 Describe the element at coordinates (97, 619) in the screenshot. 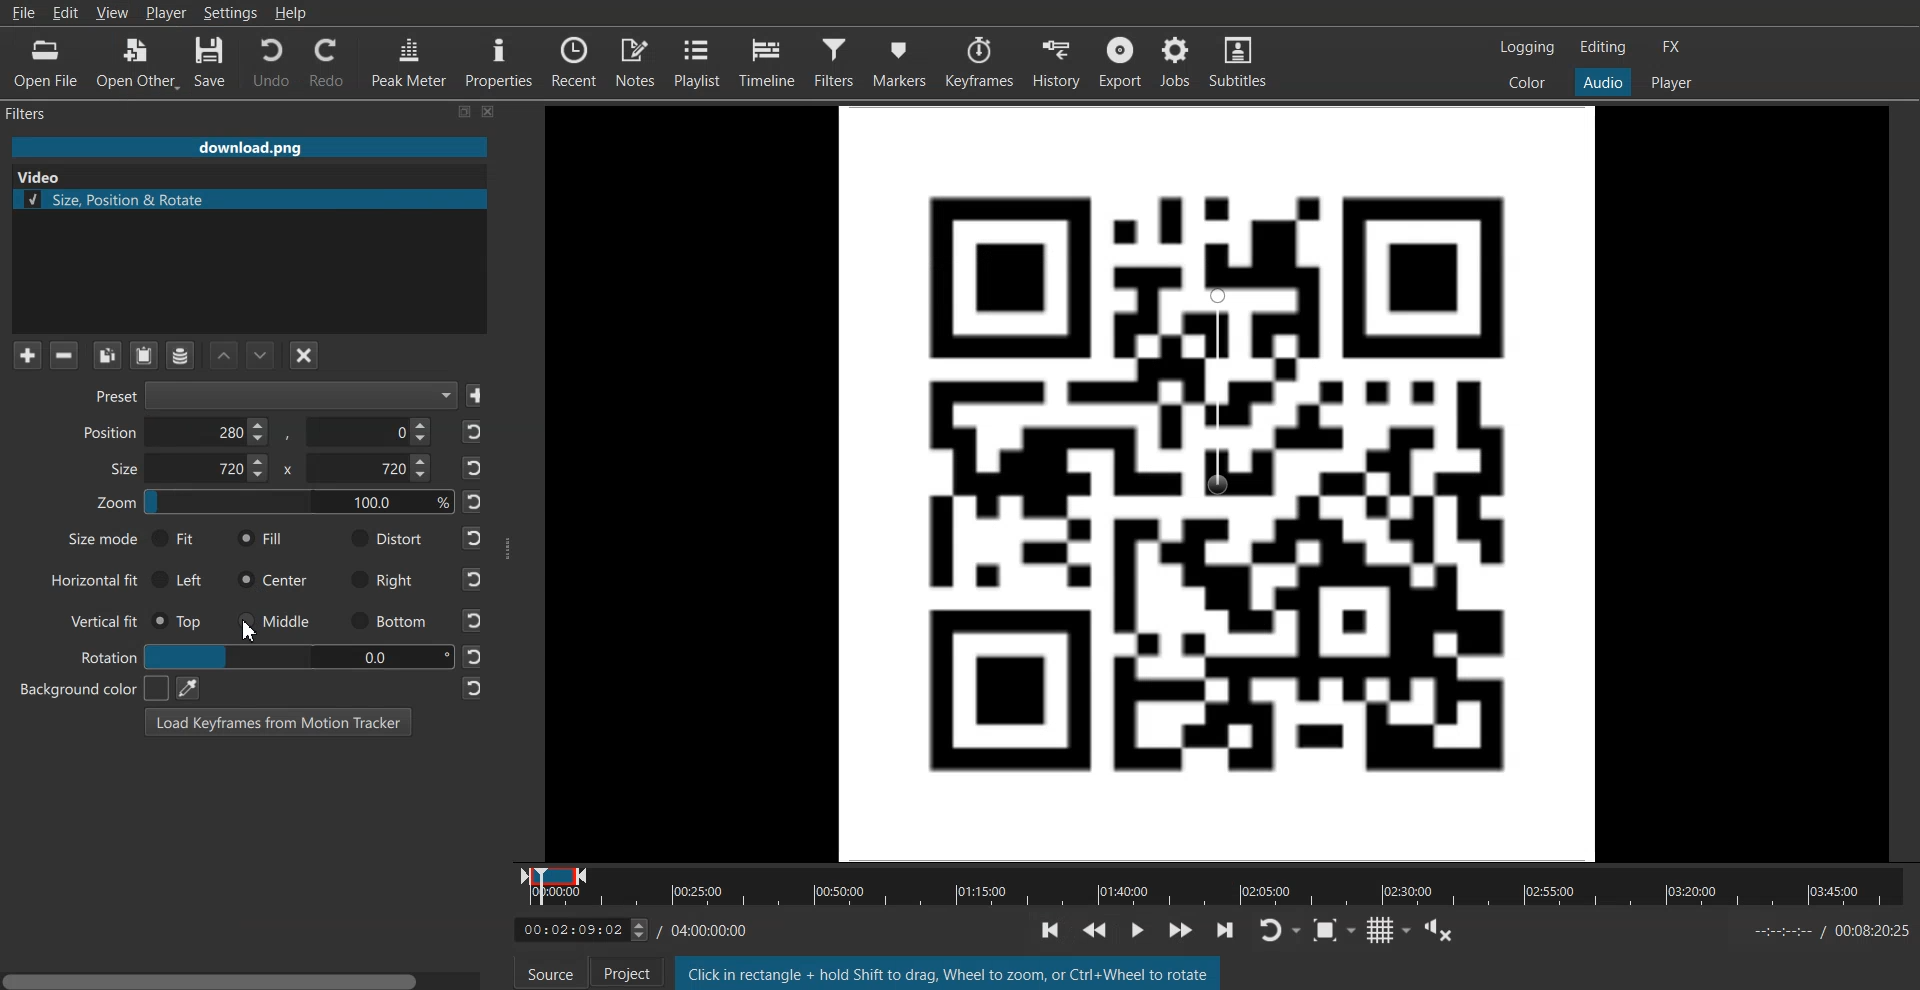

I see `Vertical fit` at that location.